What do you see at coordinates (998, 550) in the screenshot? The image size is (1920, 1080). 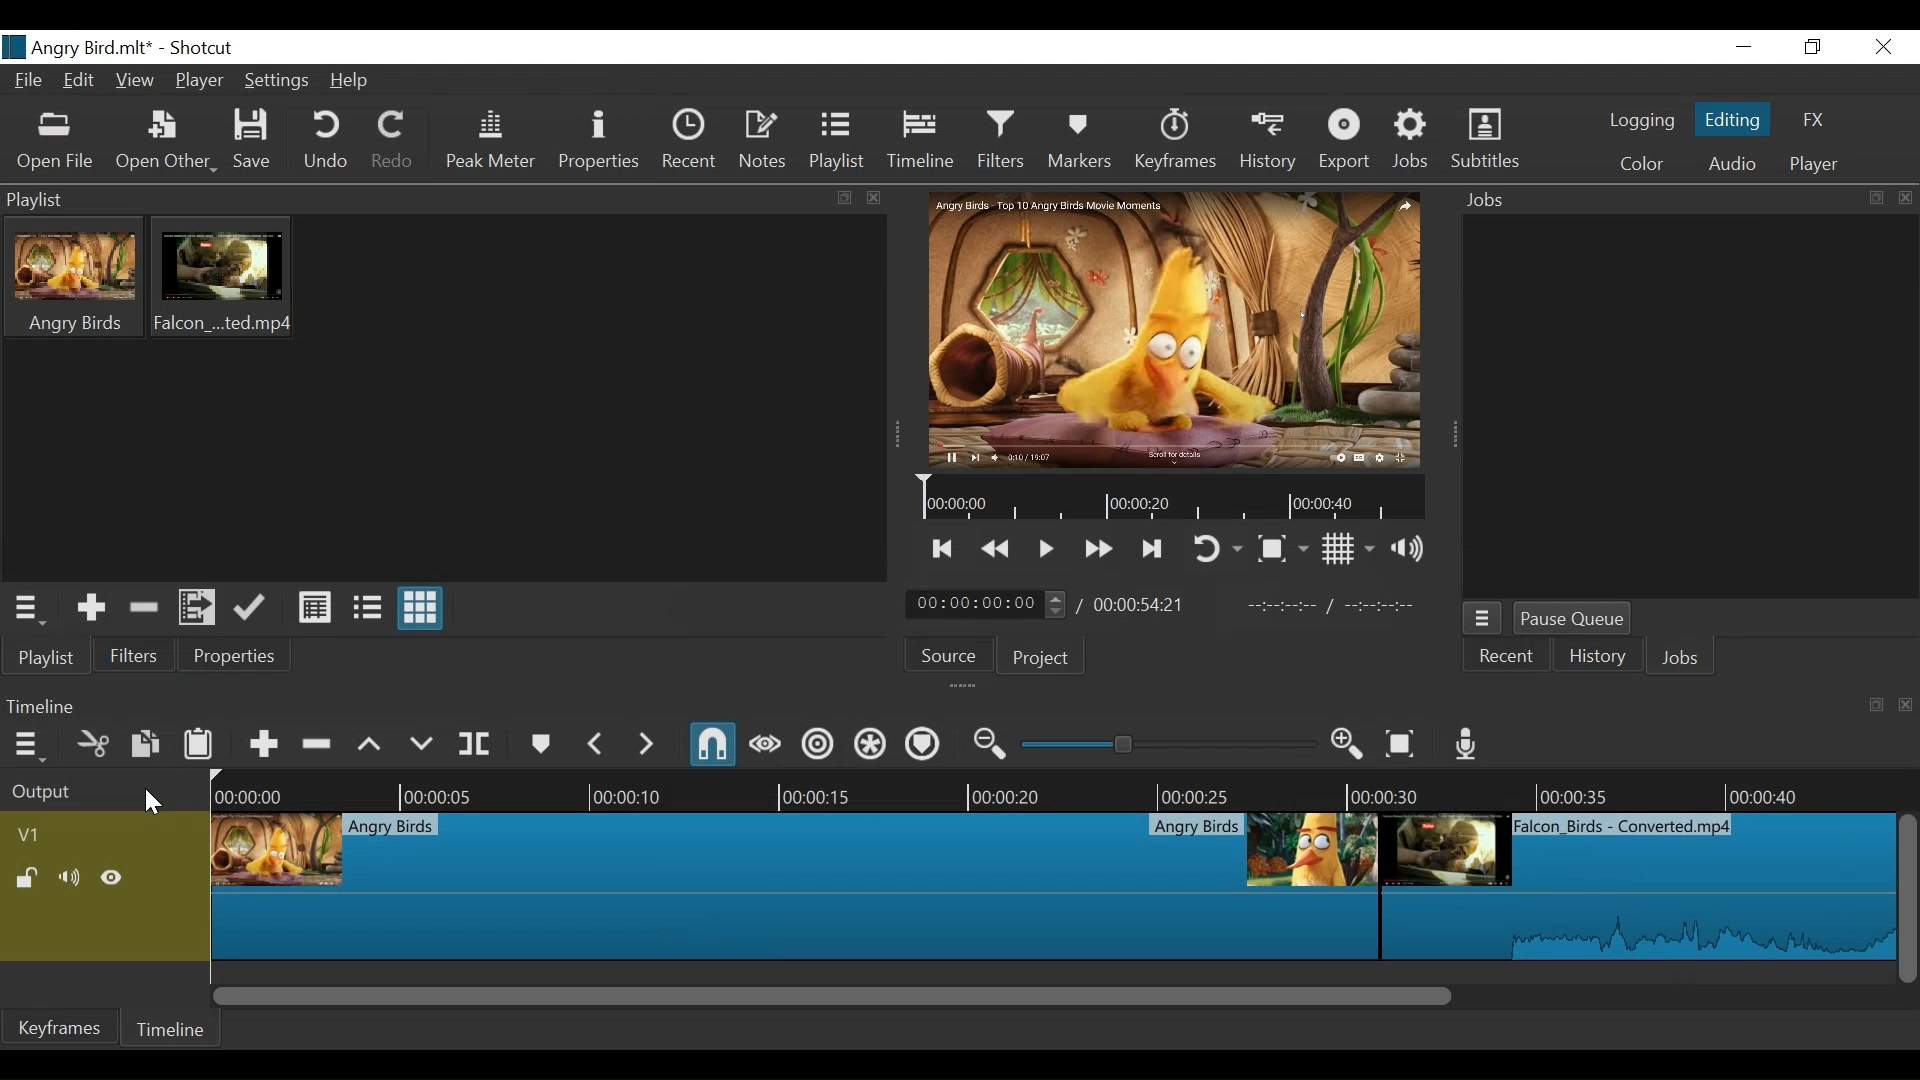 I see `Play backward quickly` at bounding box center [998, 550].